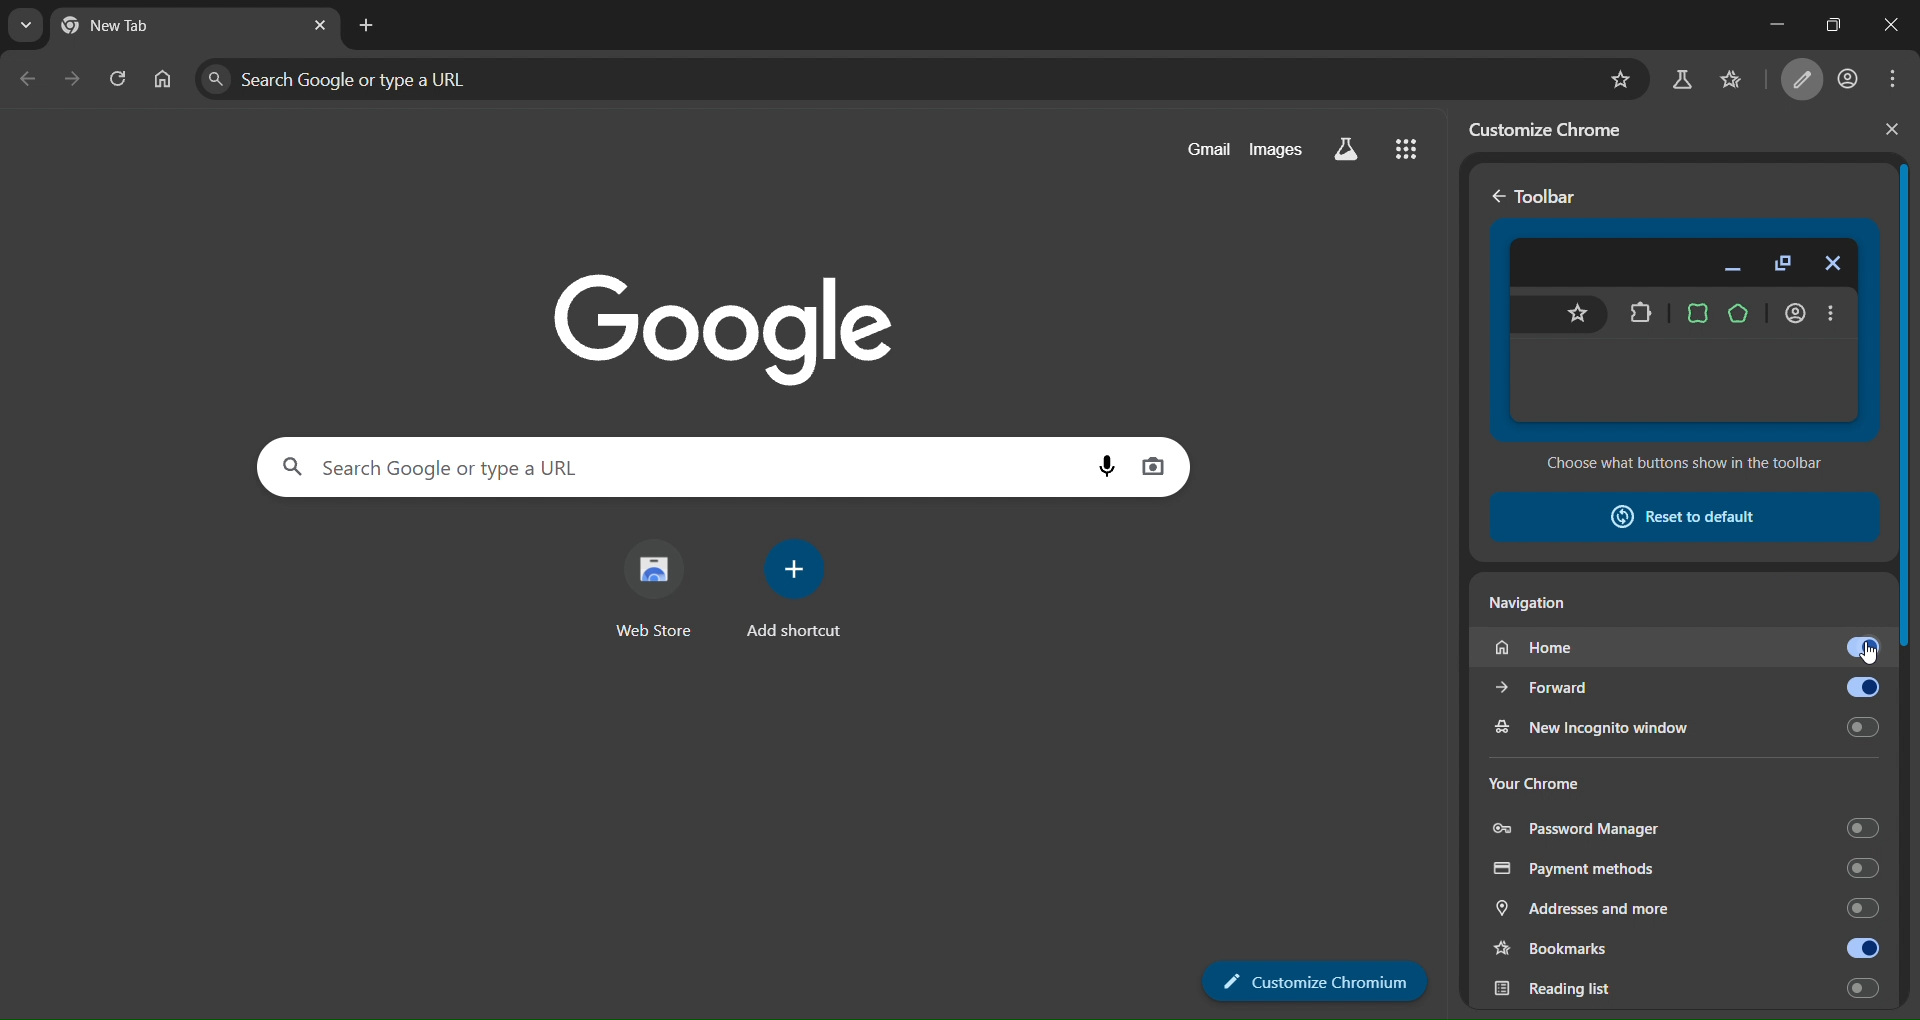 The image size is (1920, 1020). What do you see at coordinates (649, 592) in the screenshot?
I see `web store` at bounding box center [649, 592].